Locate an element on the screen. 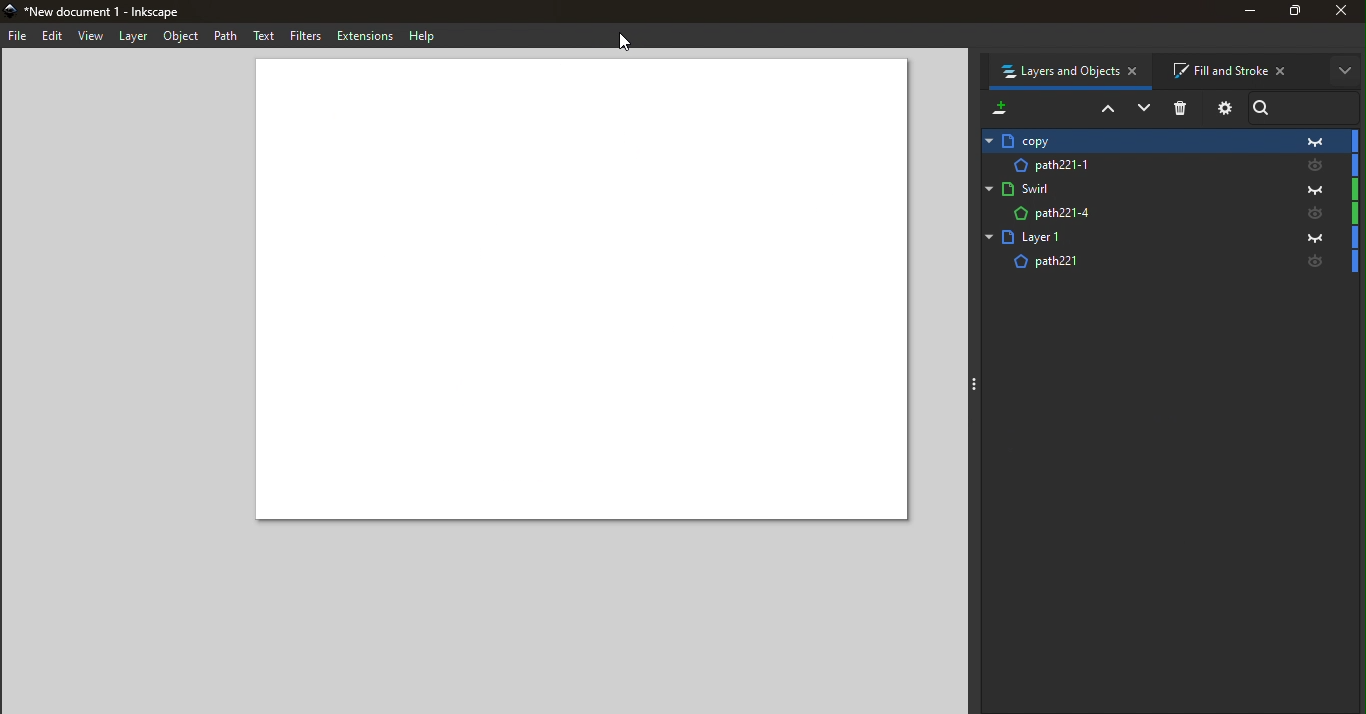 The image size is (1366, 714). hide/unhide layer is located at coordinates (1316, 190).